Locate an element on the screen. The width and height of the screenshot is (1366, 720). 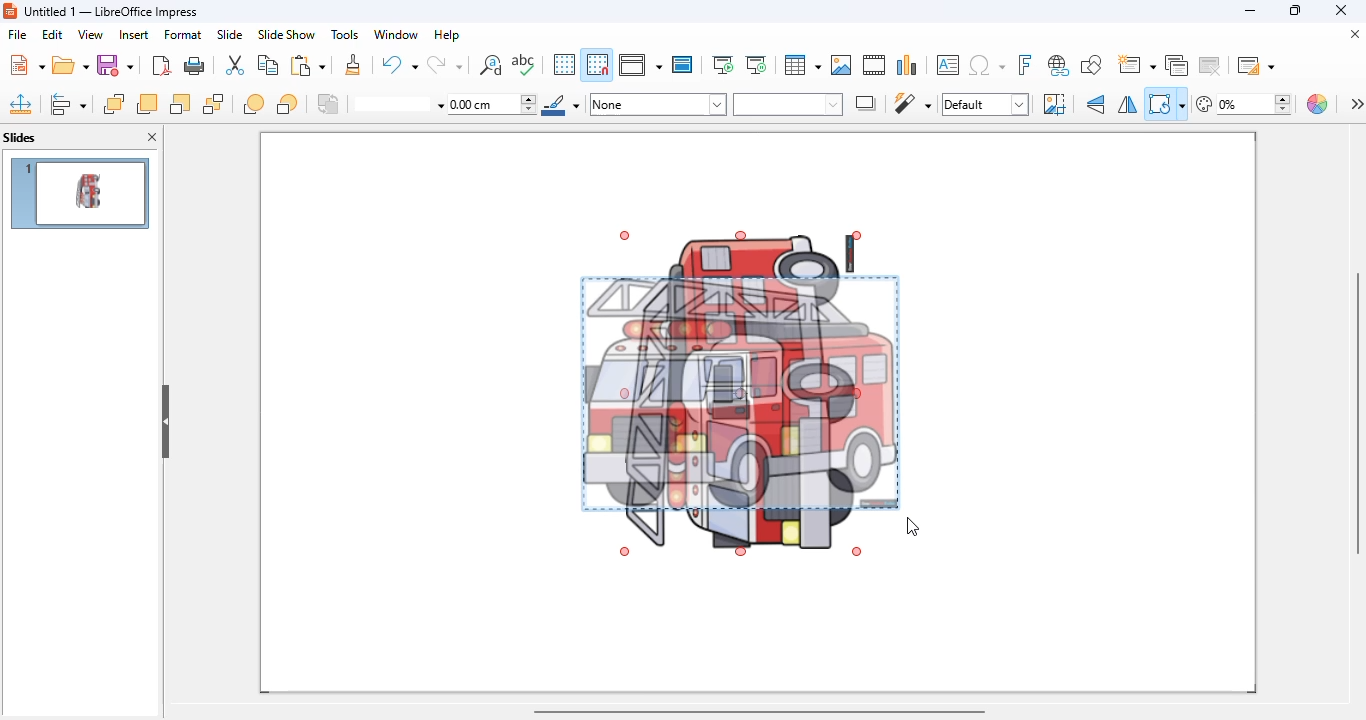
area style/filling is located at coordinates (659, 104).